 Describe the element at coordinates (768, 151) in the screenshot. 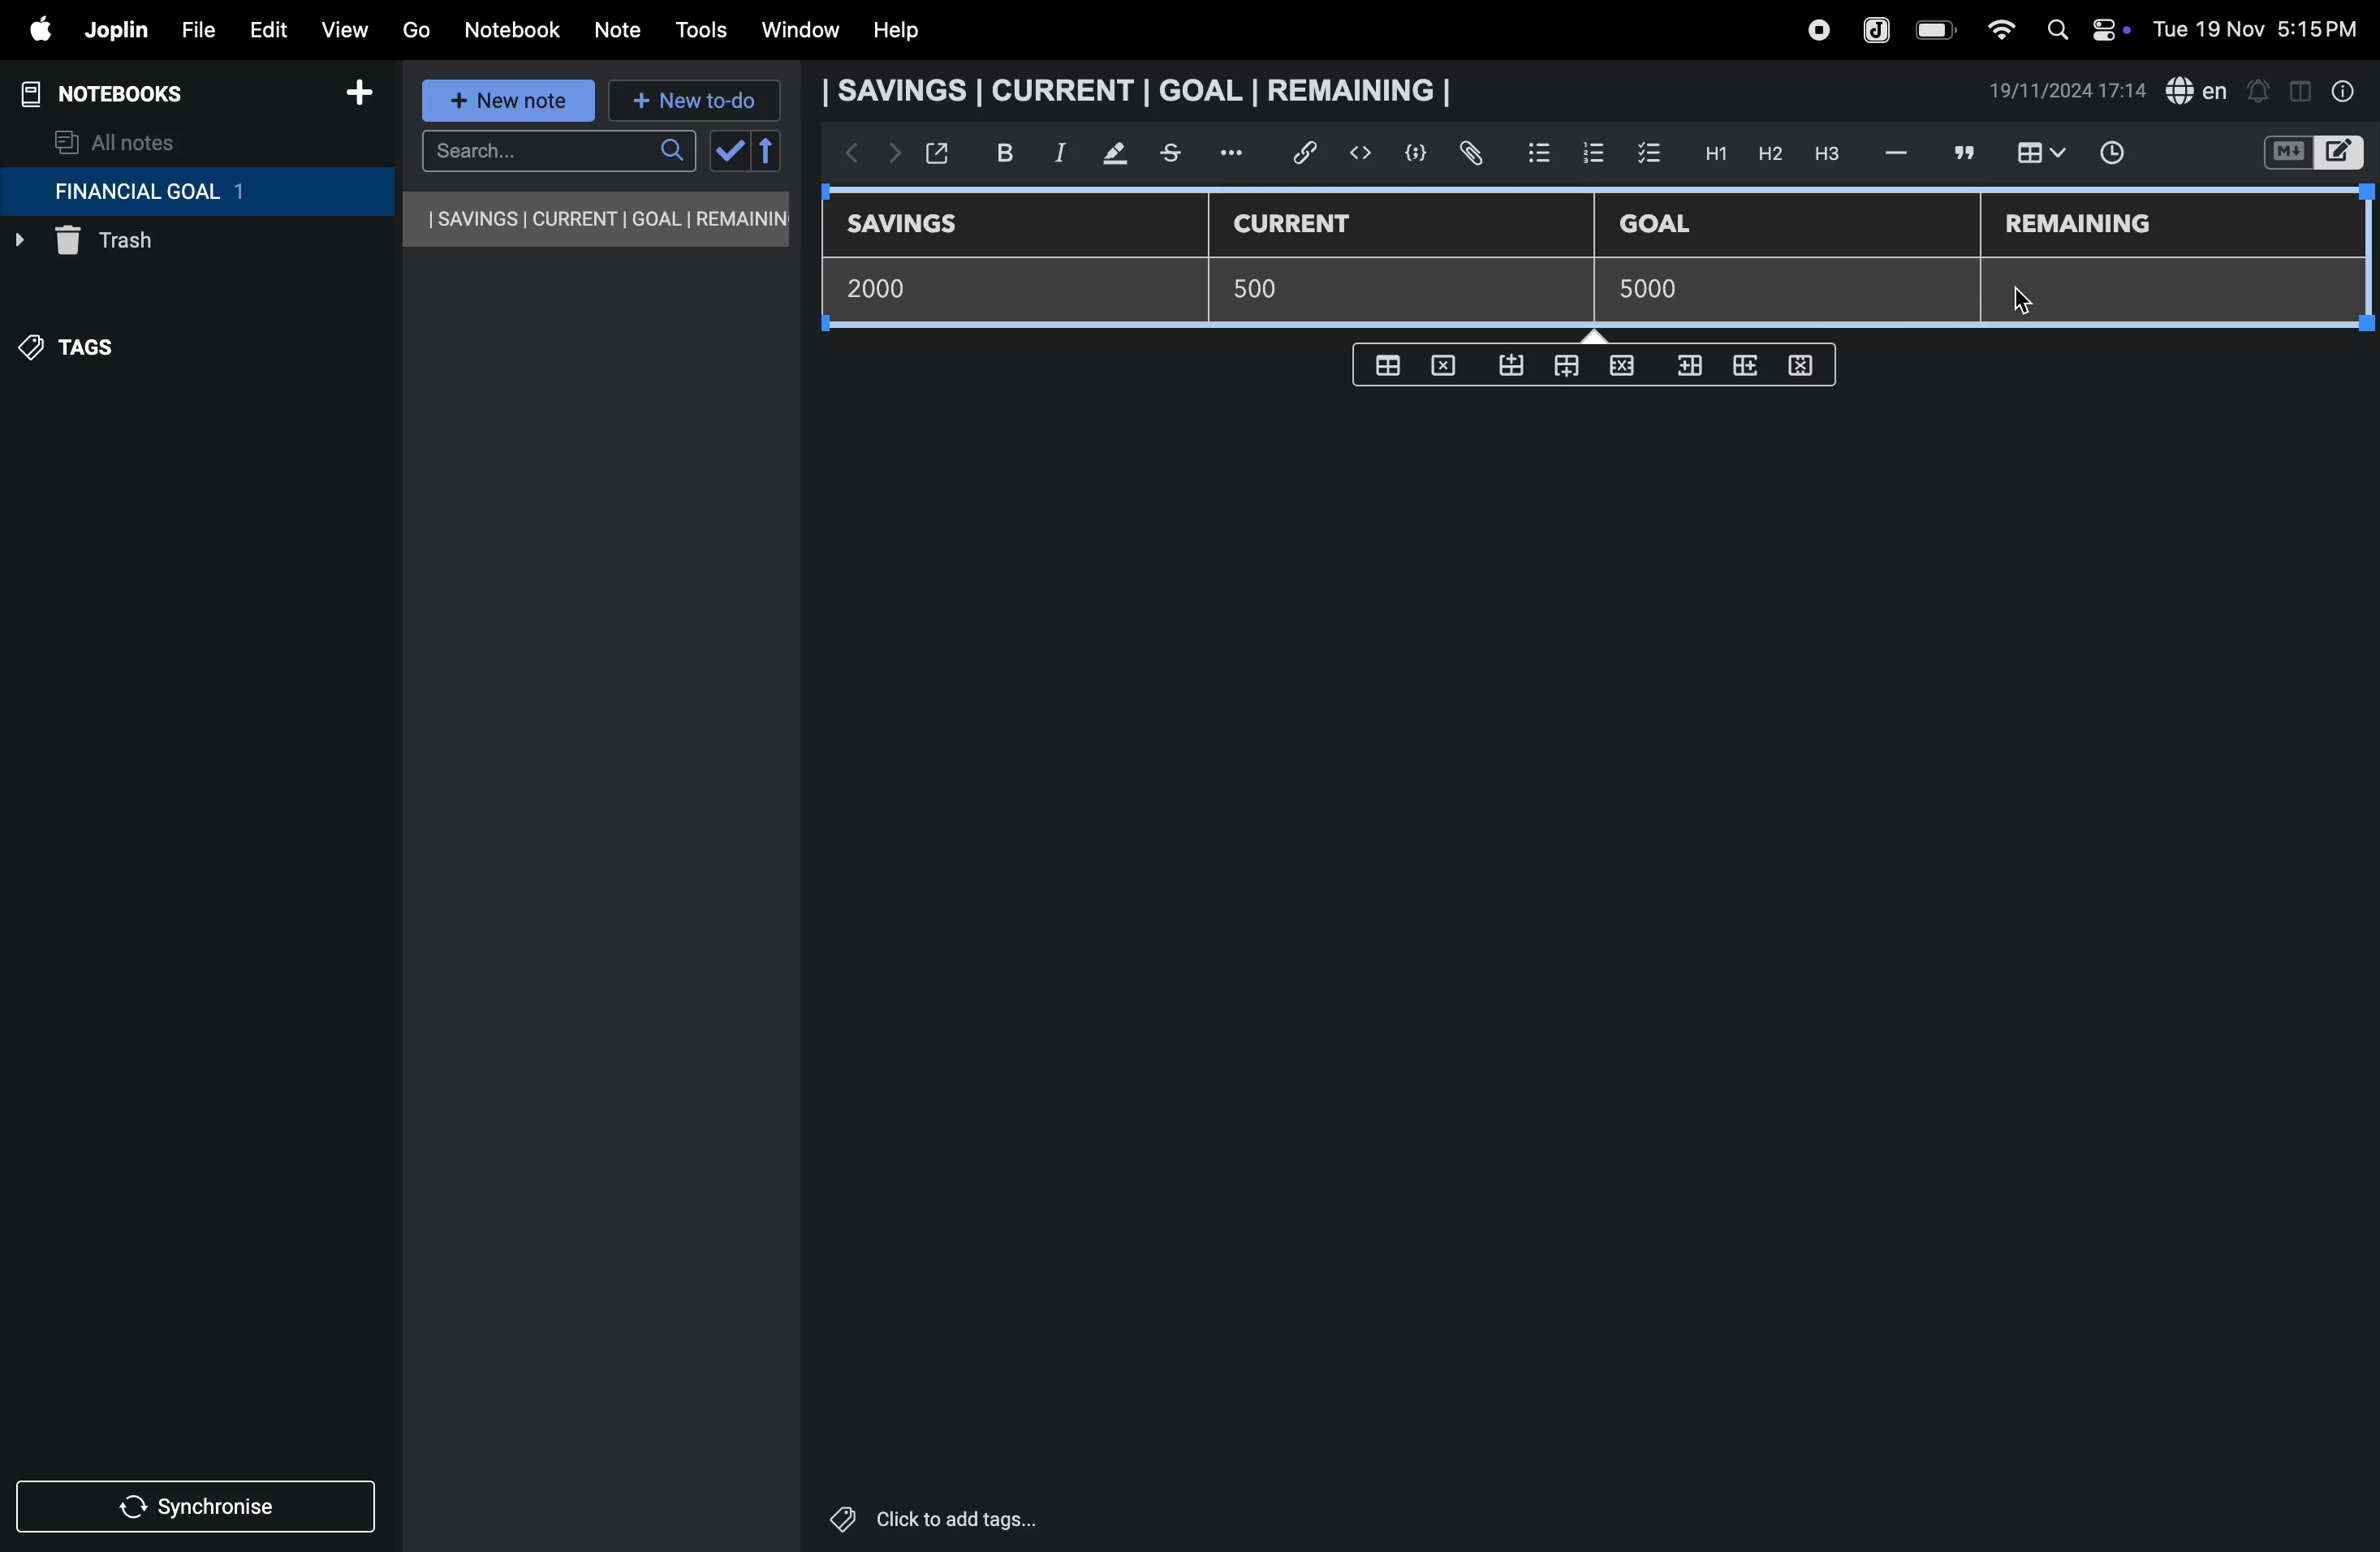

I see `reverse sort order` at that location.